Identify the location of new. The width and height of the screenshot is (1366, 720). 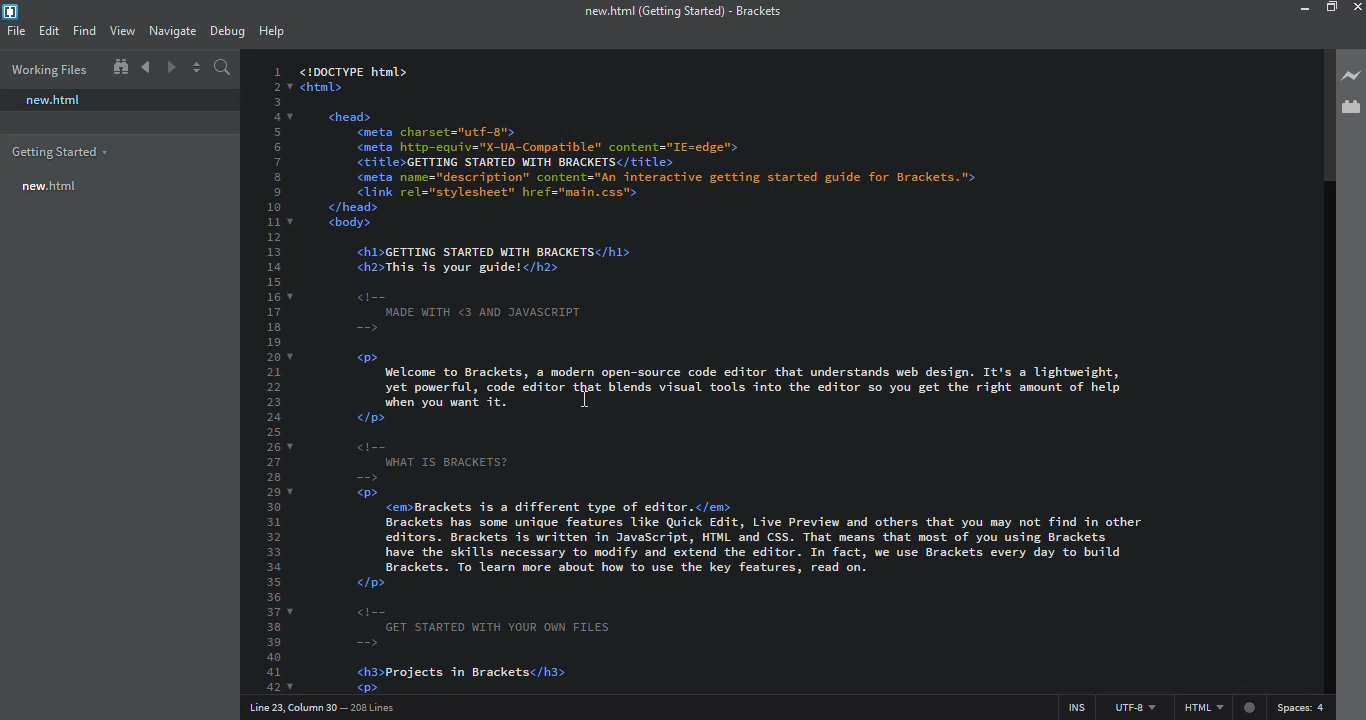
(51, 99).